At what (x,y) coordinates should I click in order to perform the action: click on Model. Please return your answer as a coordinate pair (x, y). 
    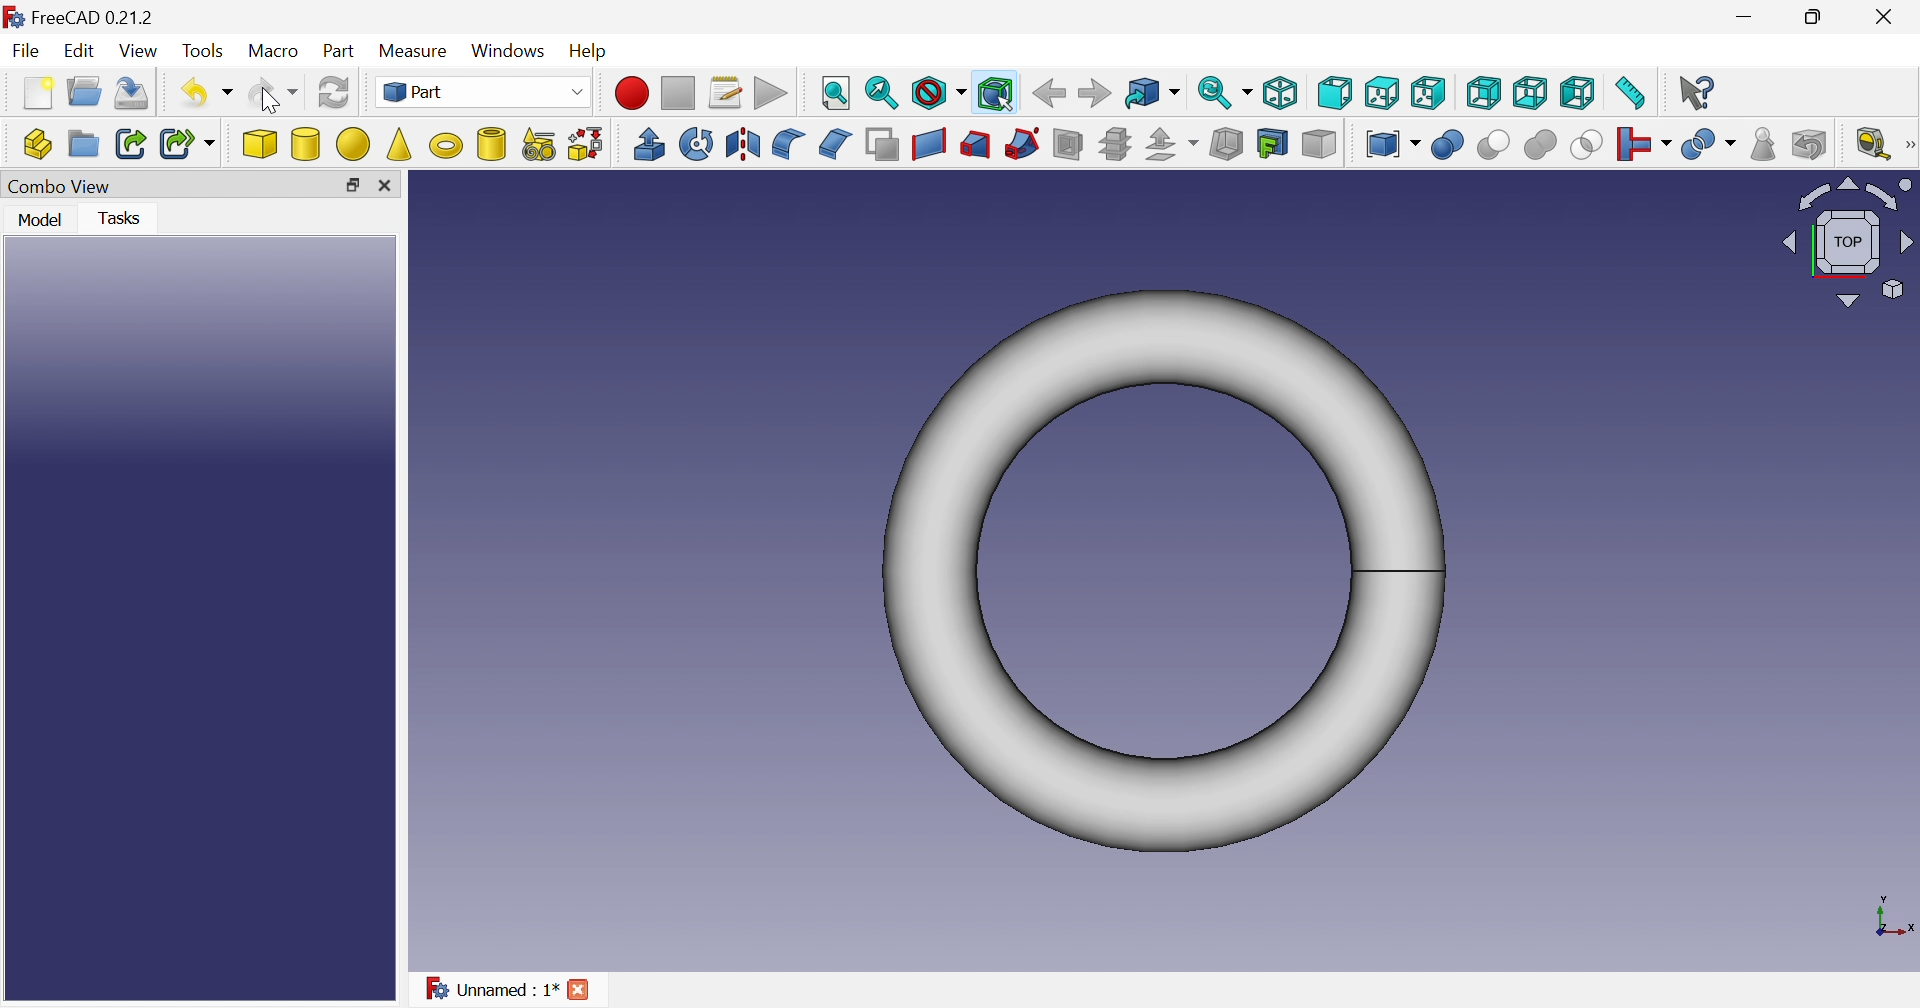
    Looking at the image, I should click on (43, 222).